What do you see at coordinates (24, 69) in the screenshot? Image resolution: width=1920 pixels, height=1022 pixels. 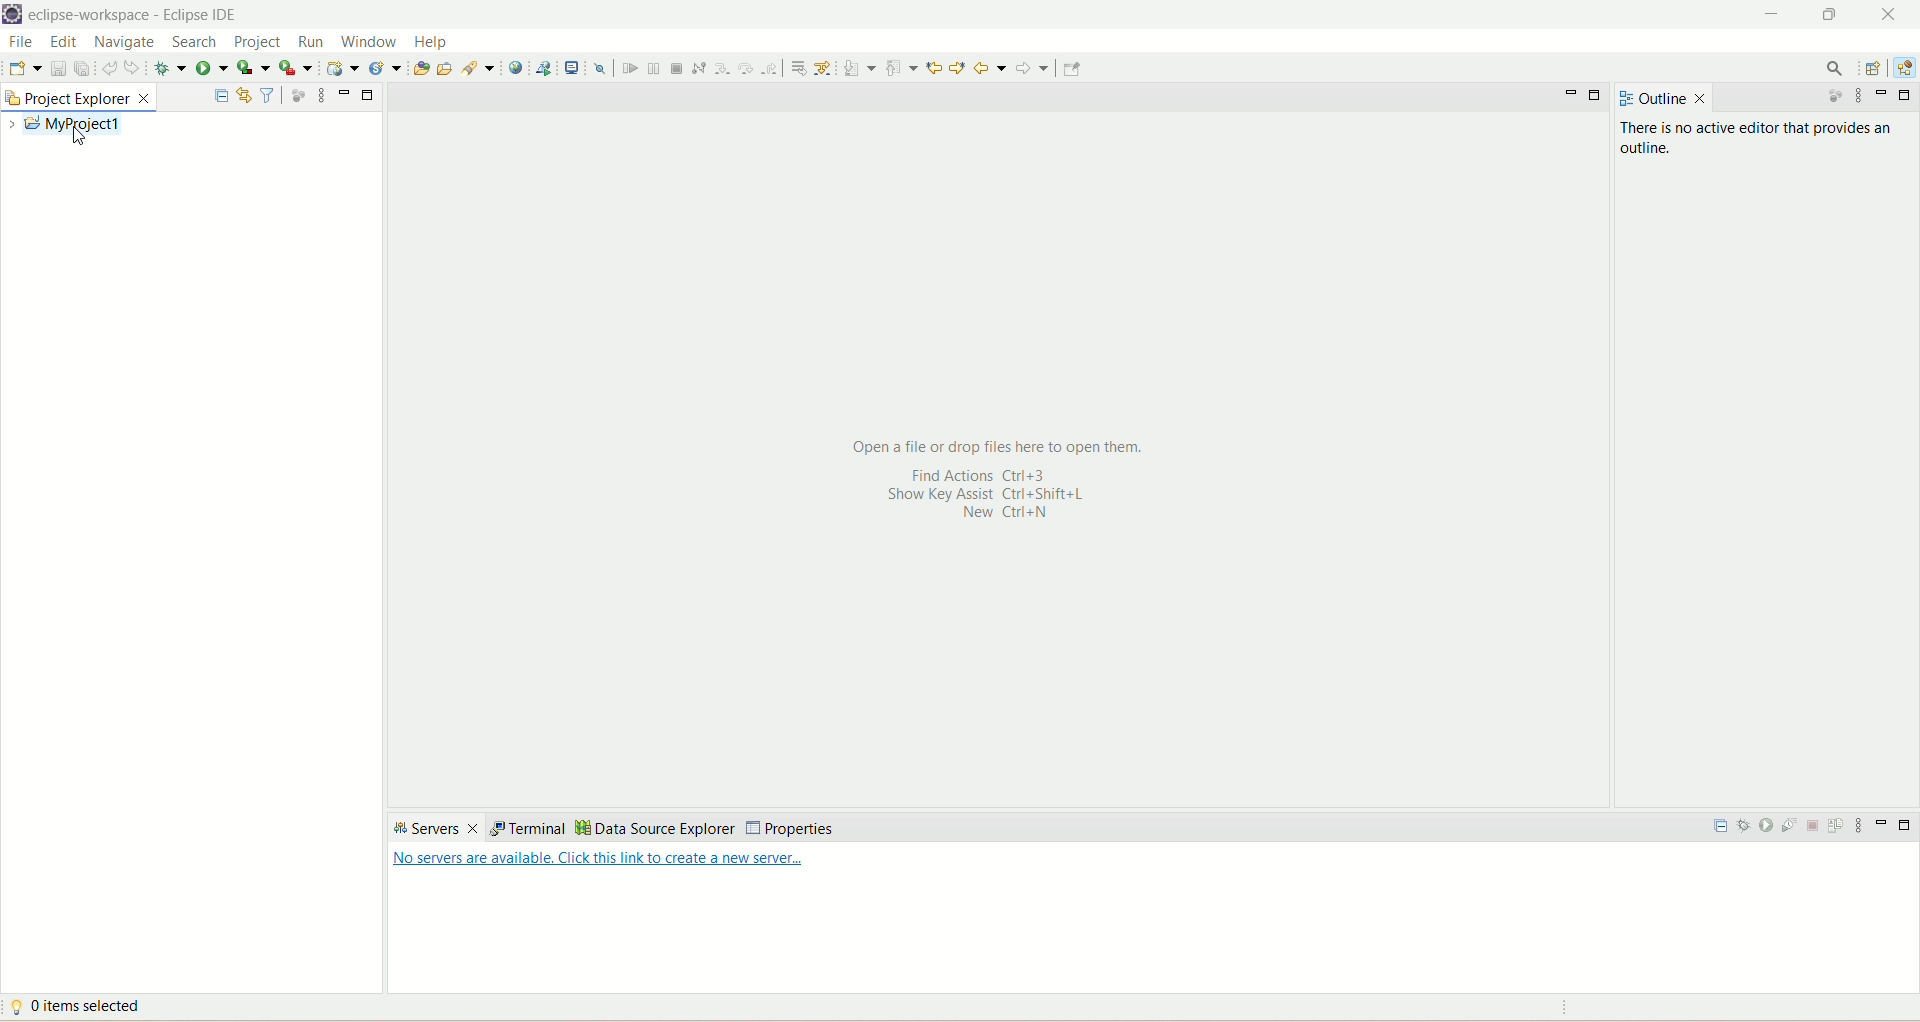 I see `save` at bounding box center [24, 69].